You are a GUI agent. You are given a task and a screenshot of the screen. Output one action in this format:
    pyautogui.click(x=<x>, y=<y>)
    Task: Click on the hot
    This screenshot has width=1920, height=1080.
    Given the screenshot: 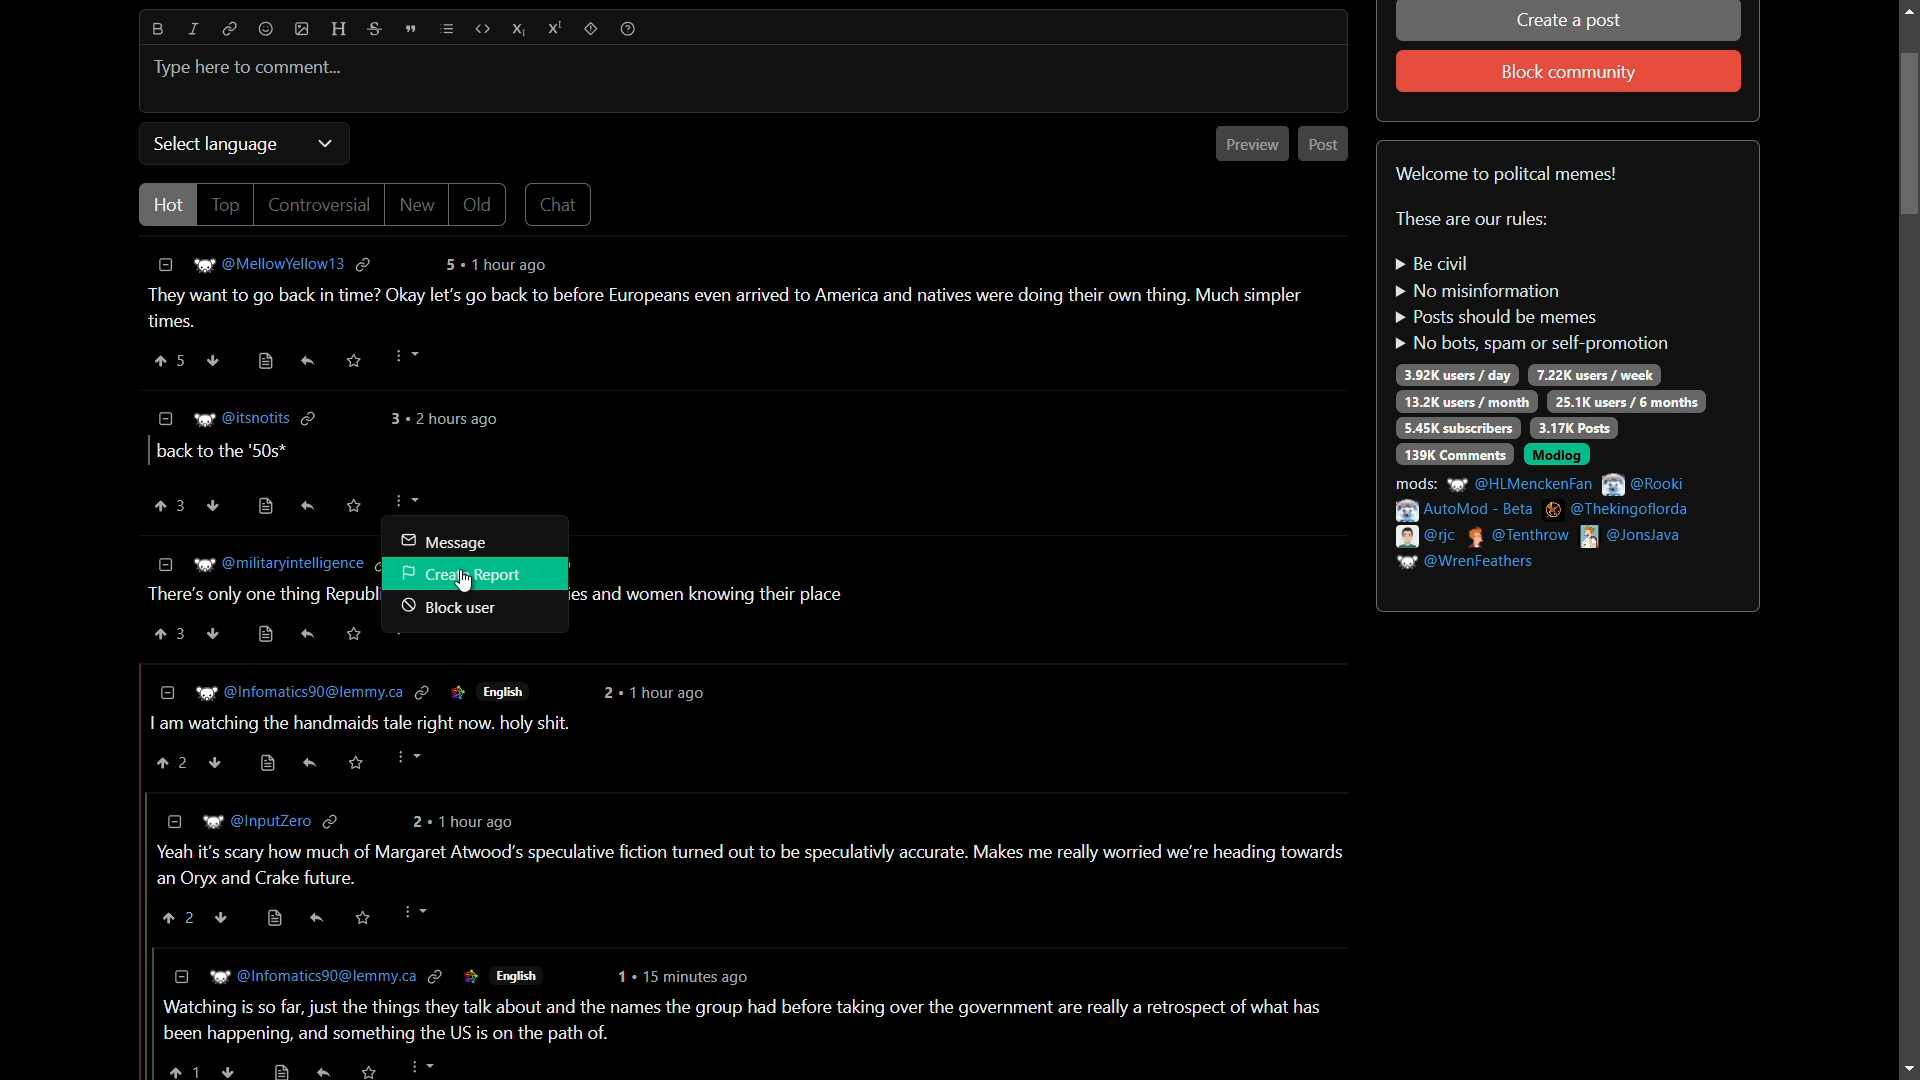 What is the action you would take?
    pyautogui.click(x=169, y=204)
    